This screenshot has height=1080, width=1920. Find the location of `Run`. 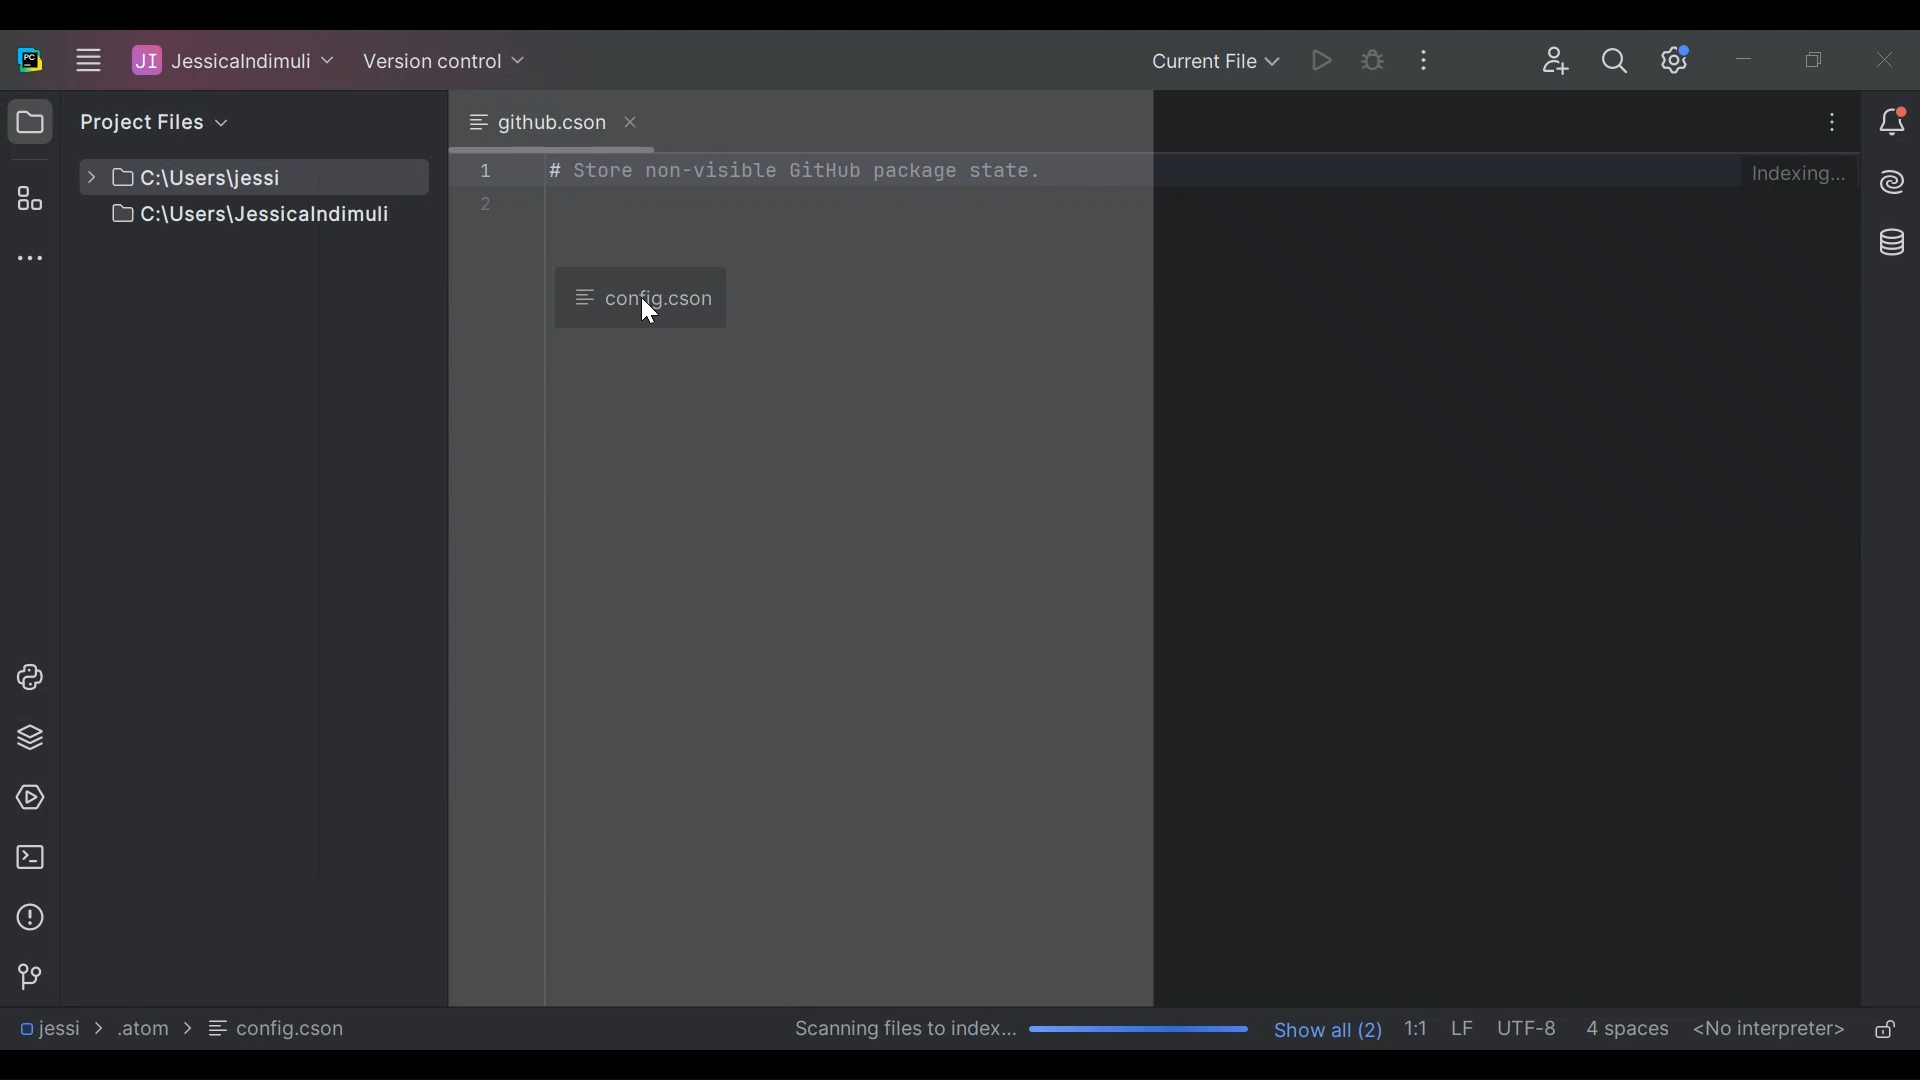

Run is located at coordinates (1316, 59).